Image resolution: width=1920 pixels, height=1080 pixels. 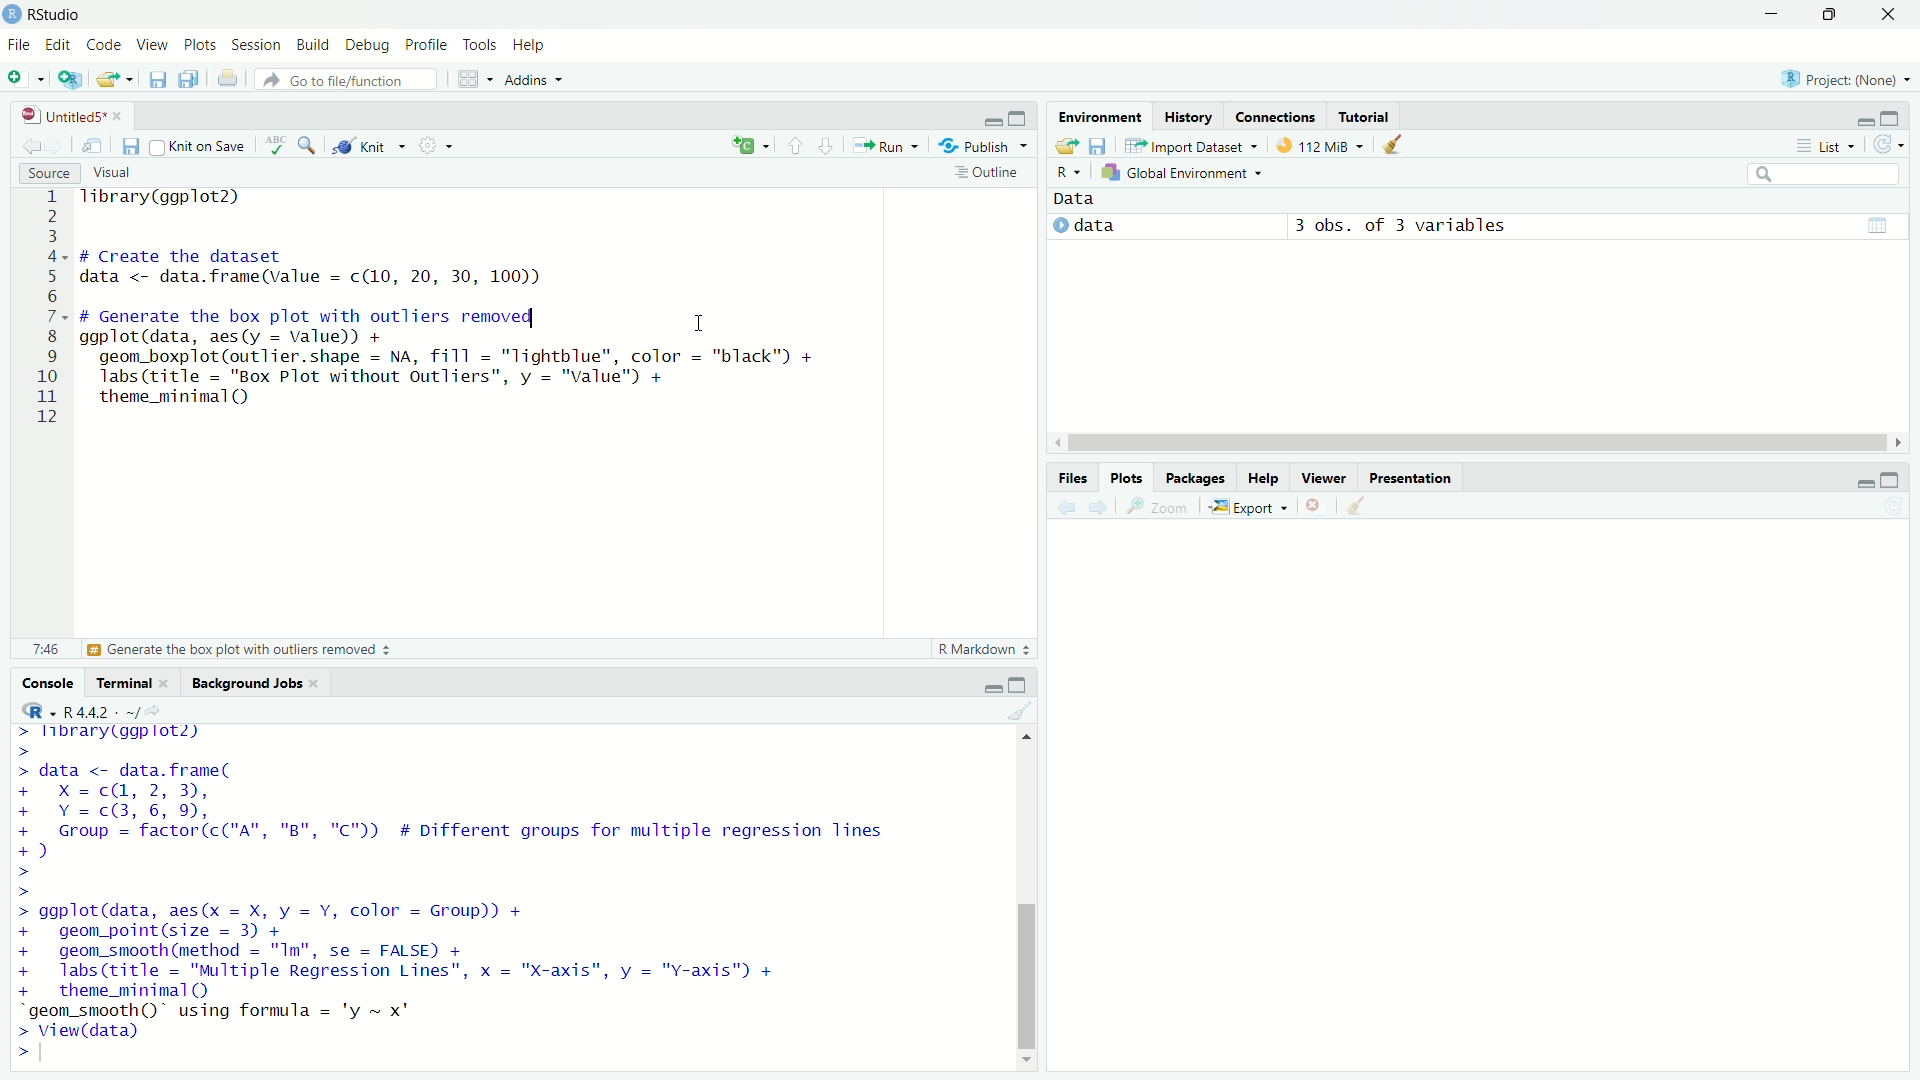 What do you see at coordinates (190, 80) in the screenshot?
I see `copy` at bounding box center [190, 80].